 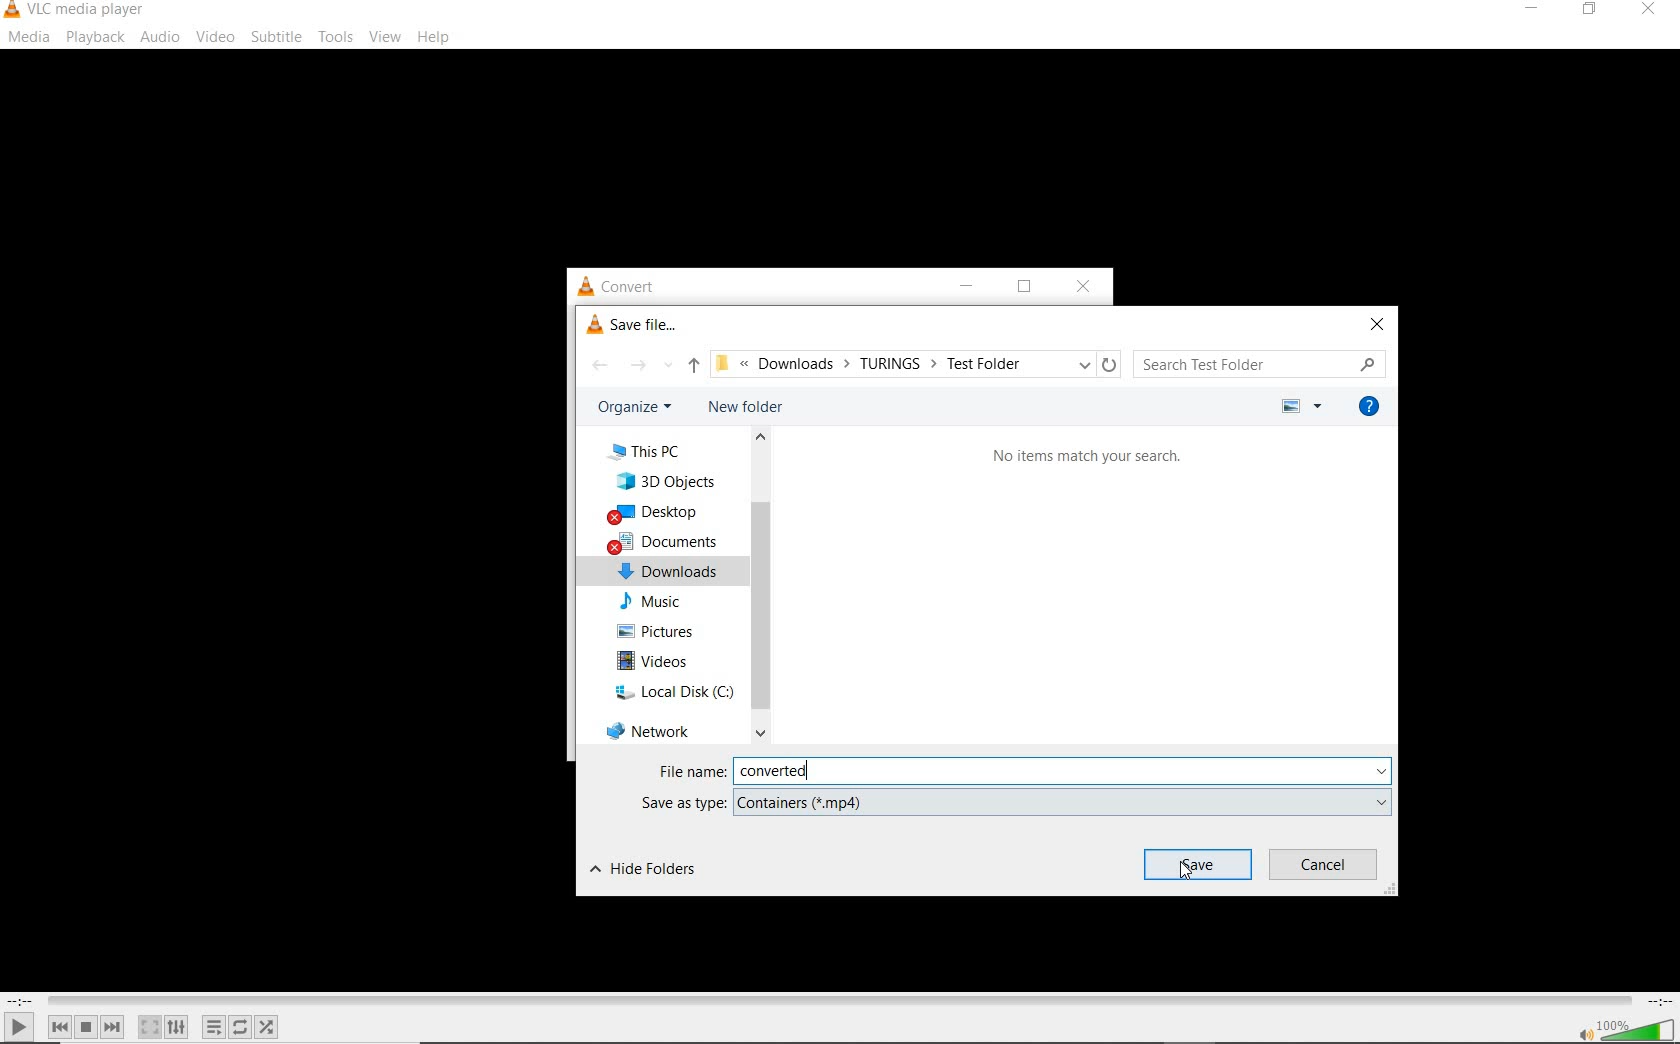 I want to click on stop, so click(x=86, y=1027).